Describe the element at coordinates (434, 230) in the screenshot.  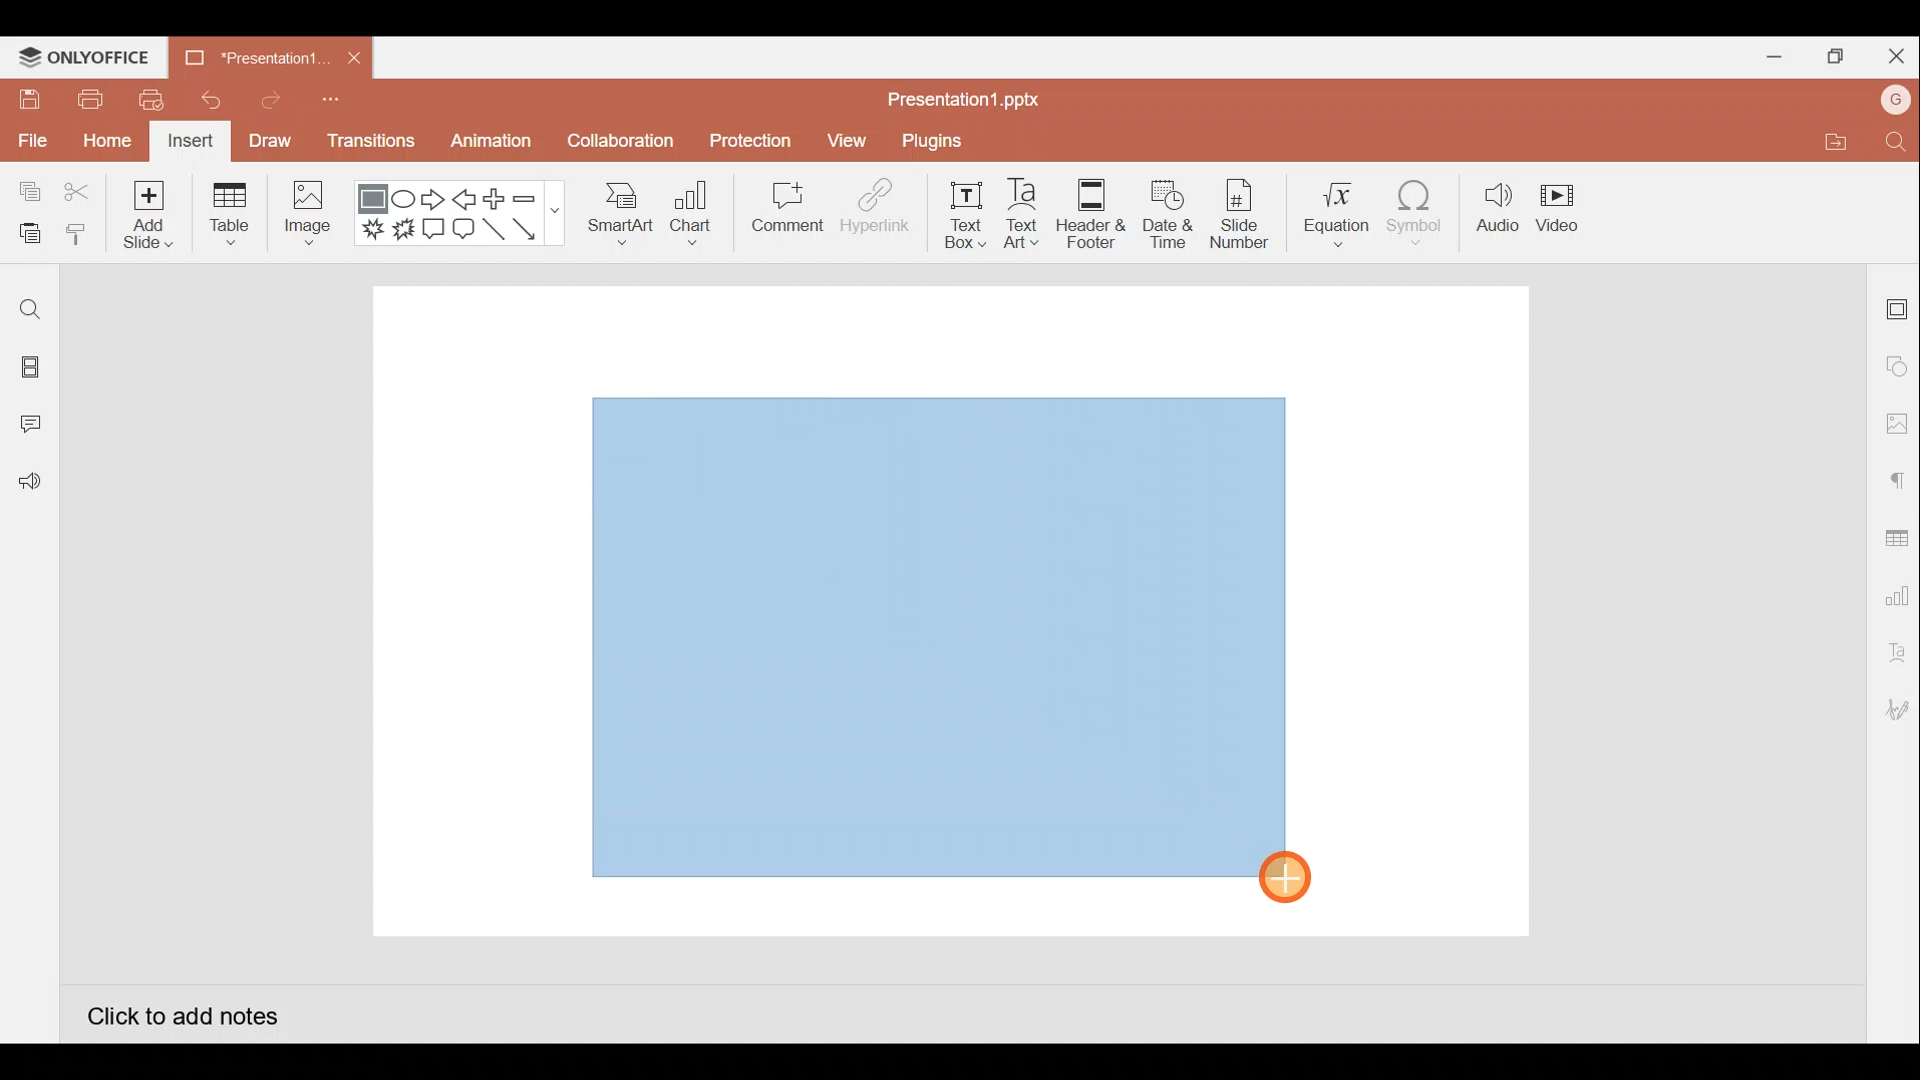
I see `Rectangular callout` at that location.